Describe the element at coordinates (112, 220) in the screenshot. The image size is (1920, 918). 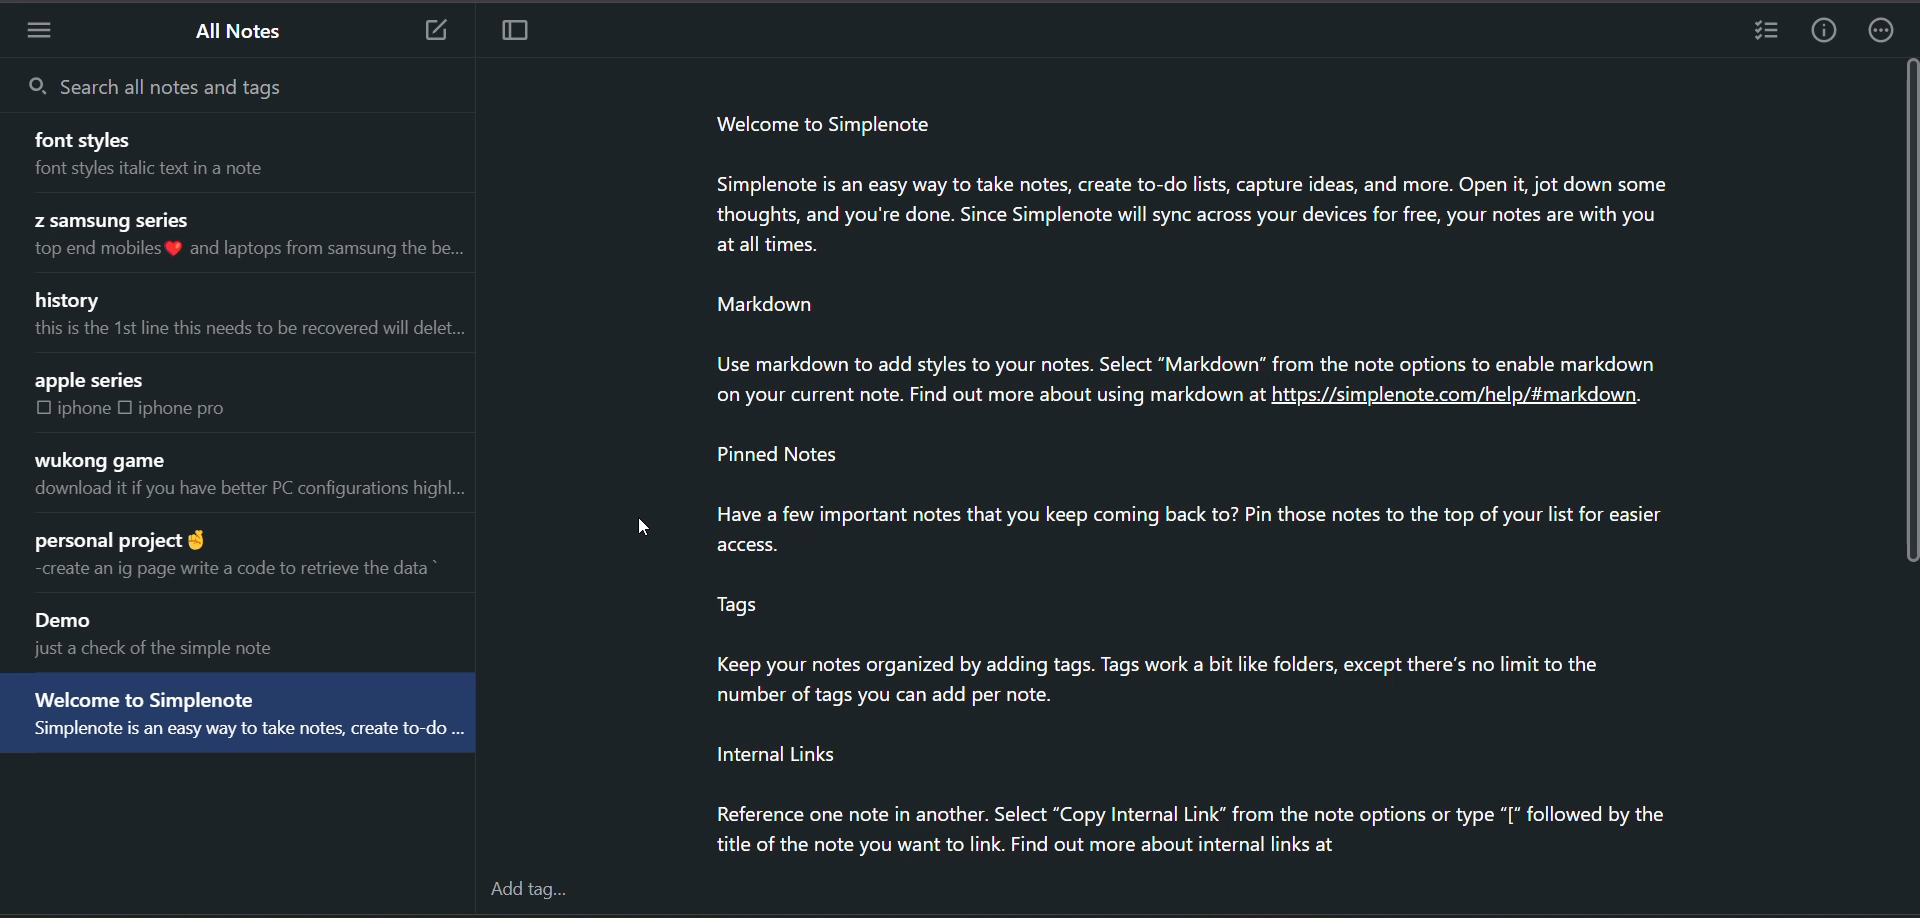
I see `Z samsung series` at that location.